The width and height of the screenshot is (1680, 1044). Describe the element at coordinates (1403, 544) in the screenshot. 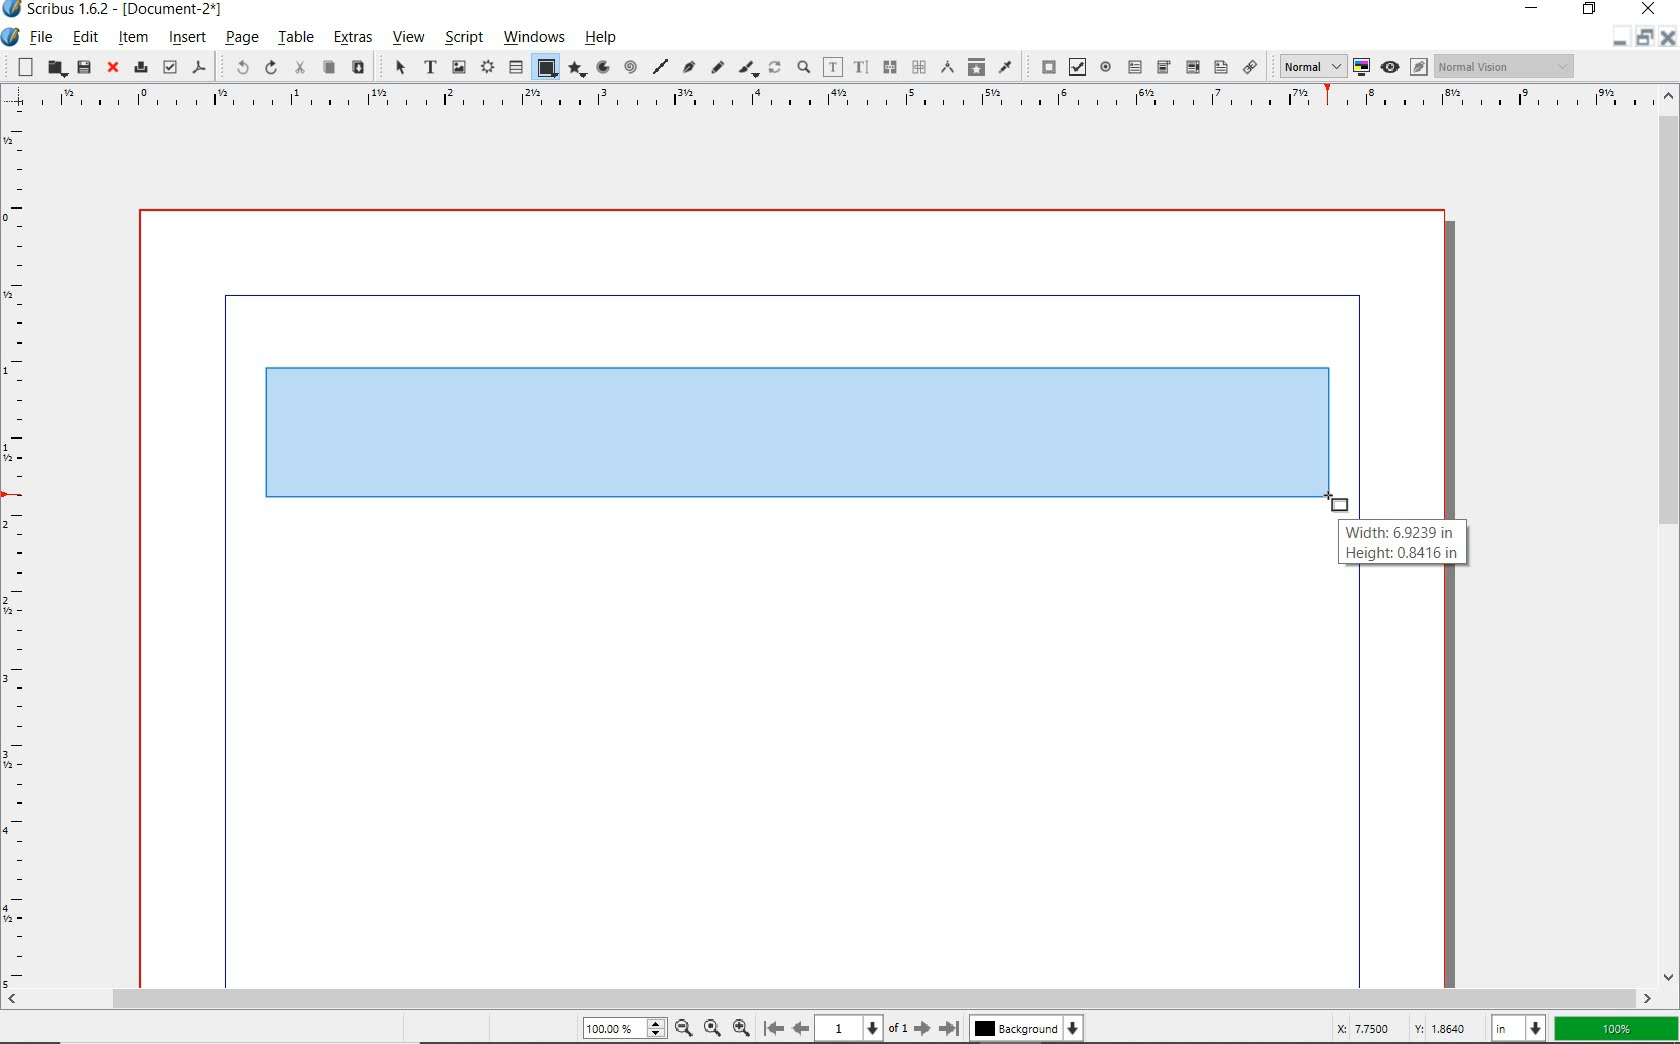

I see `Width: 6.9239 in  Height: 0.3416 in` at that location.